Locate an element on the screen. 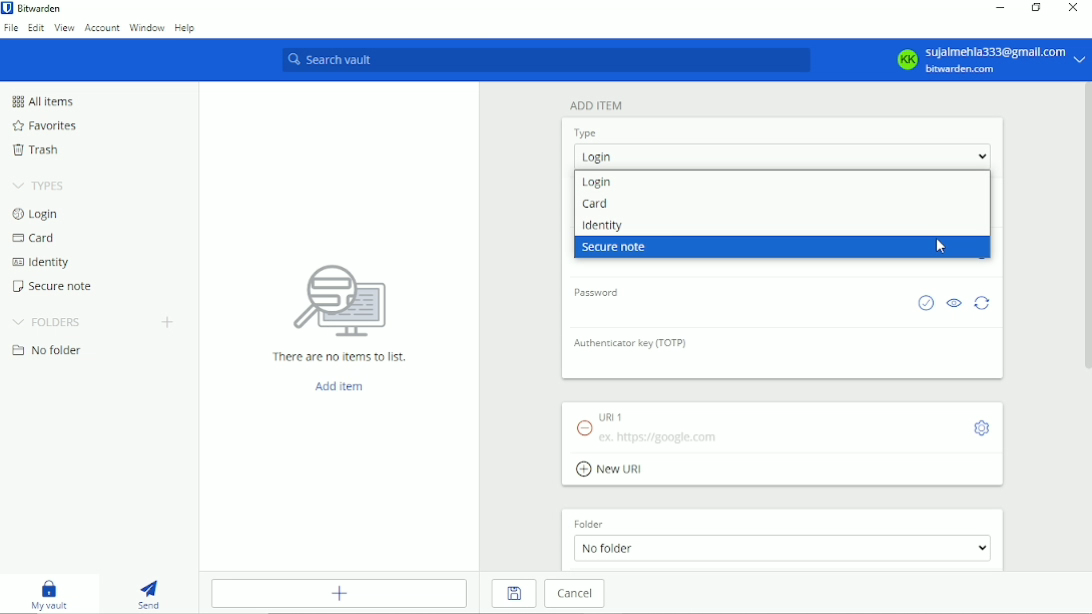 This screenshot has height=614, width=1092. Add item is located at coordinates (337, 385).